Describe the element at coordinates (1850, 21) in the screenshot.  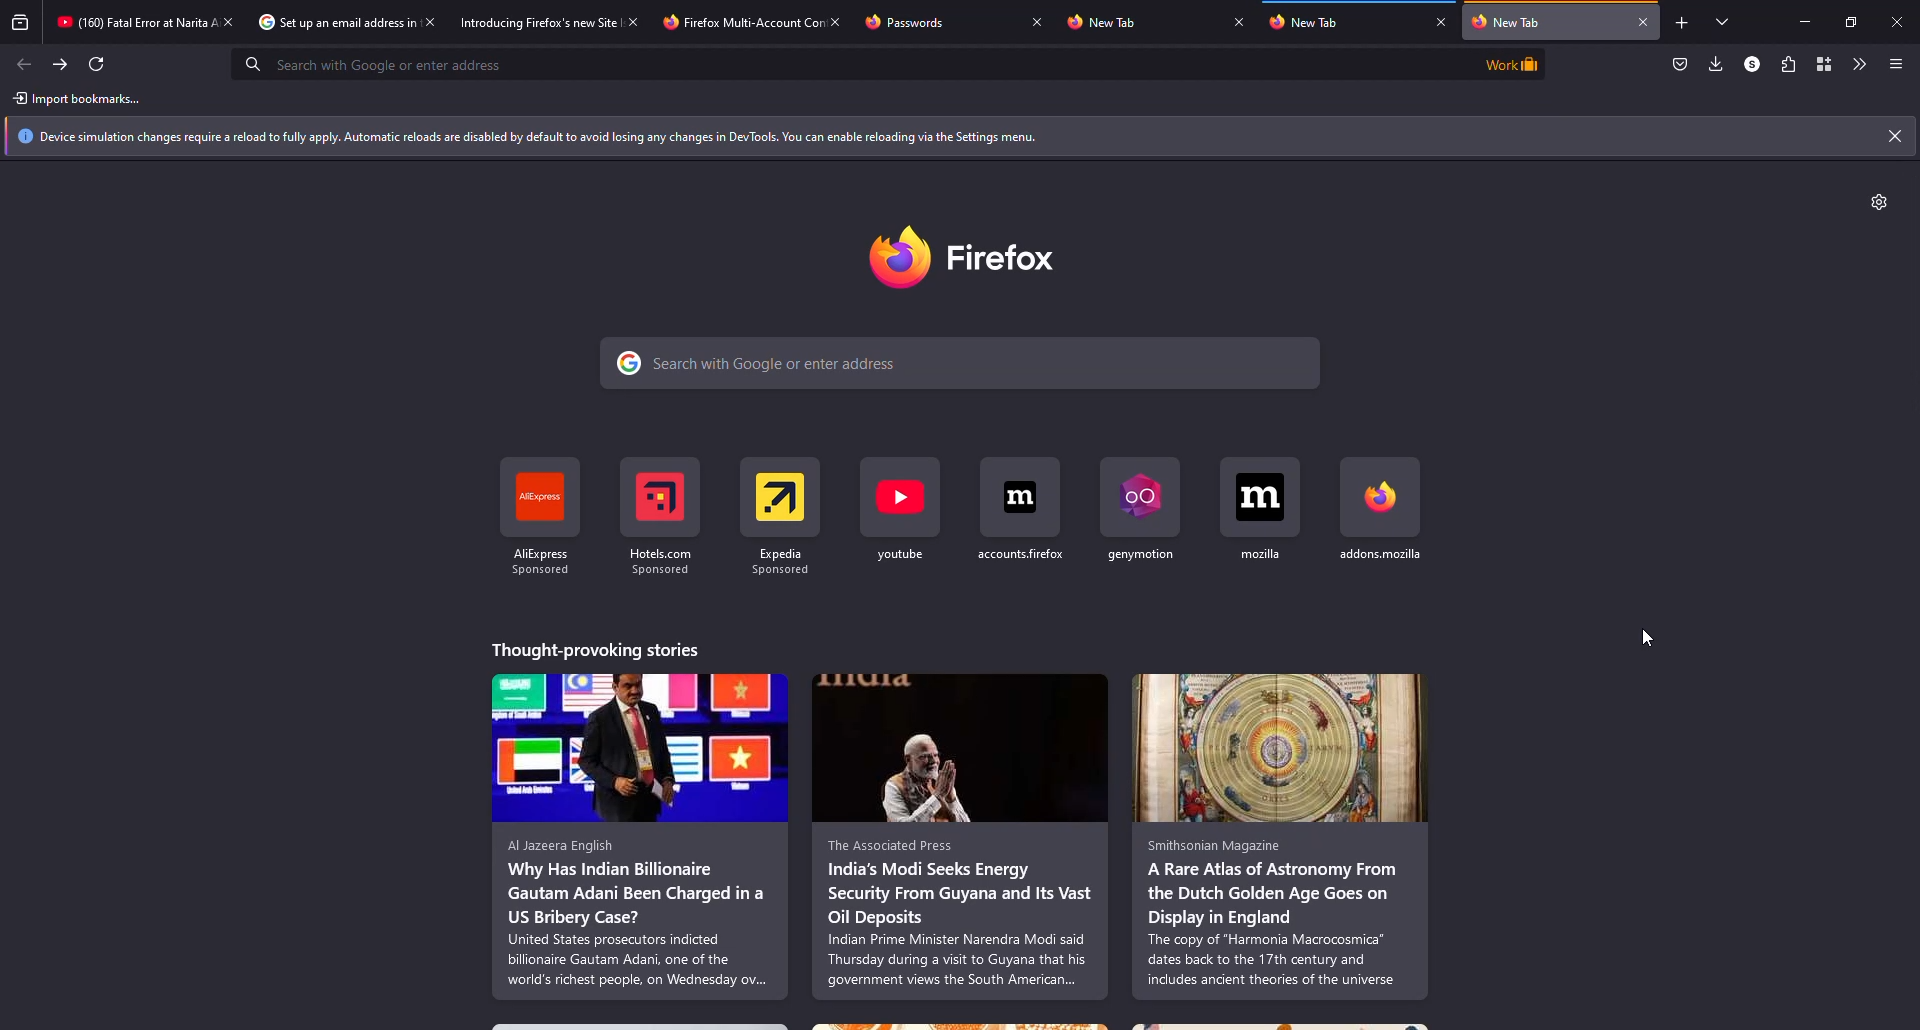
I see `maximize` at that location.